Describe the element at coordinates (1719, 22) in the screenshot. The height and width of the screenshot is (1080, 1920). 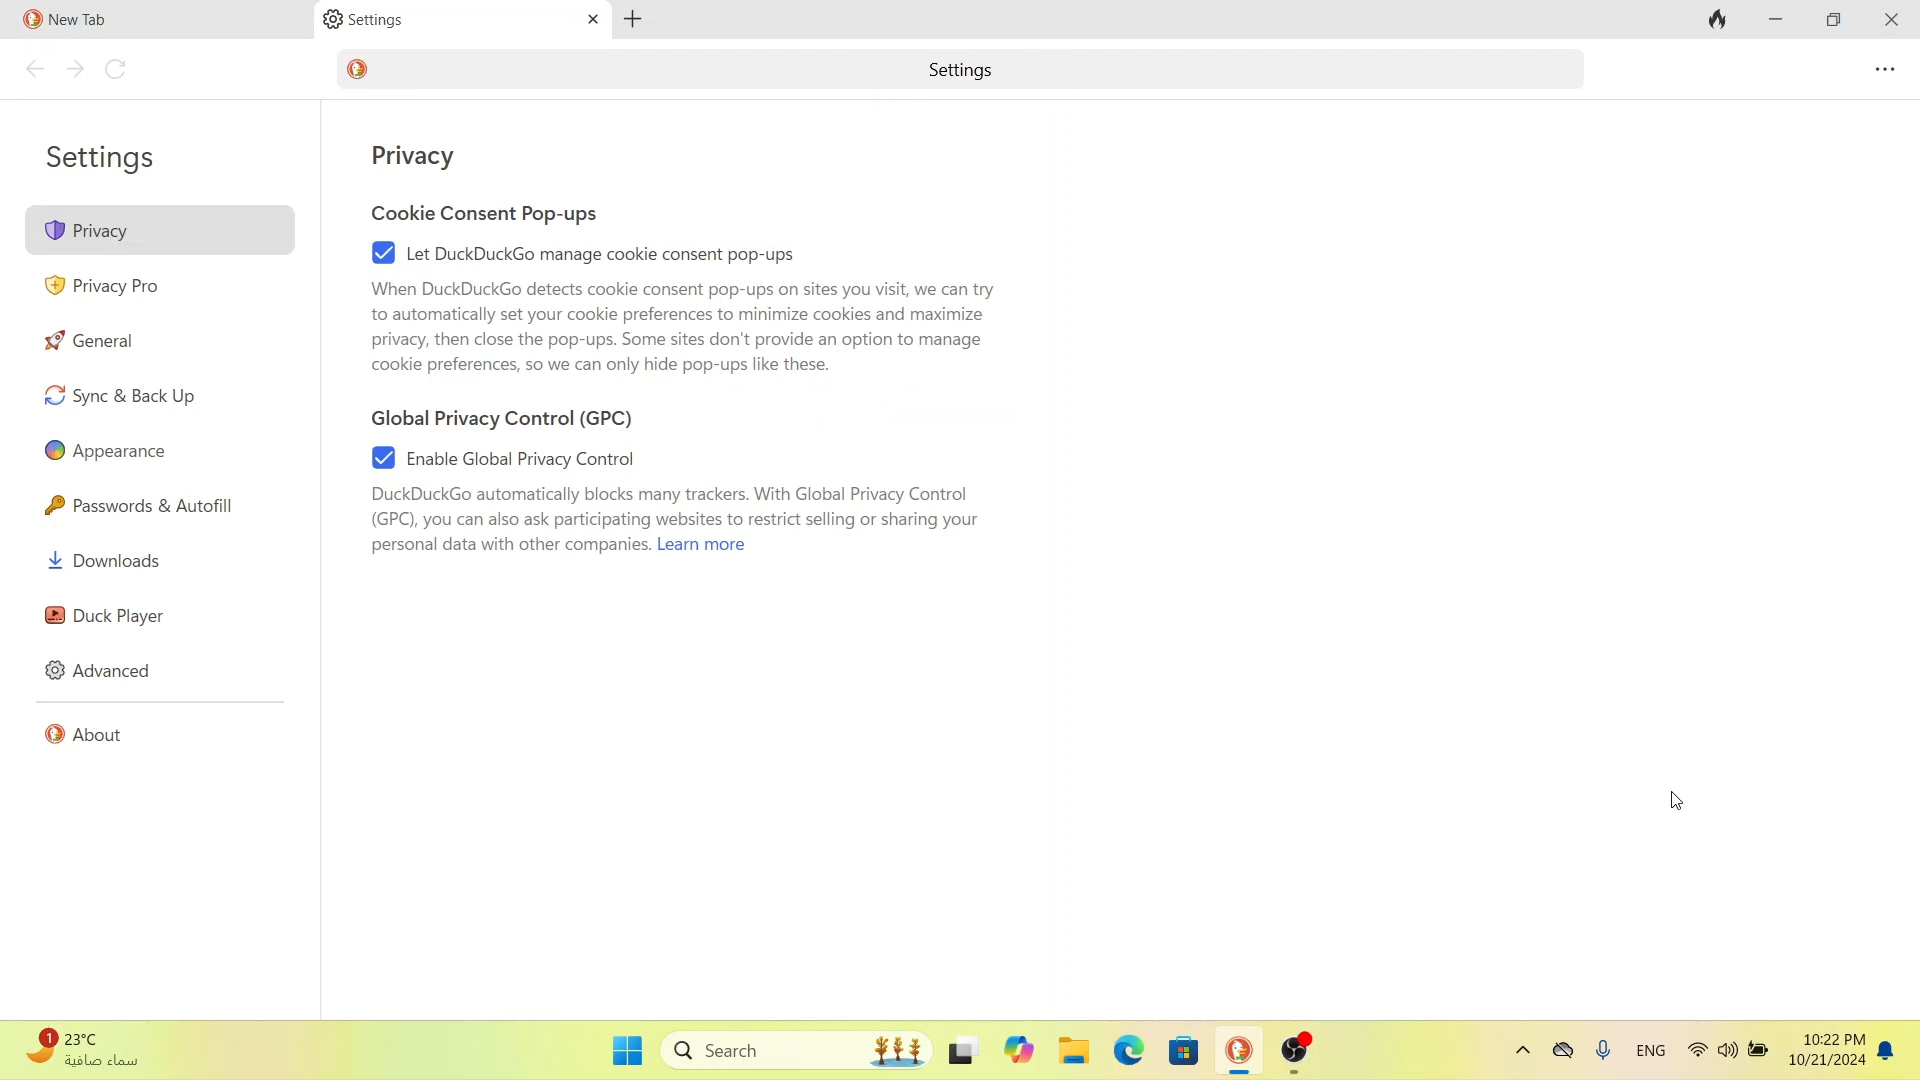
I see `` at that location.